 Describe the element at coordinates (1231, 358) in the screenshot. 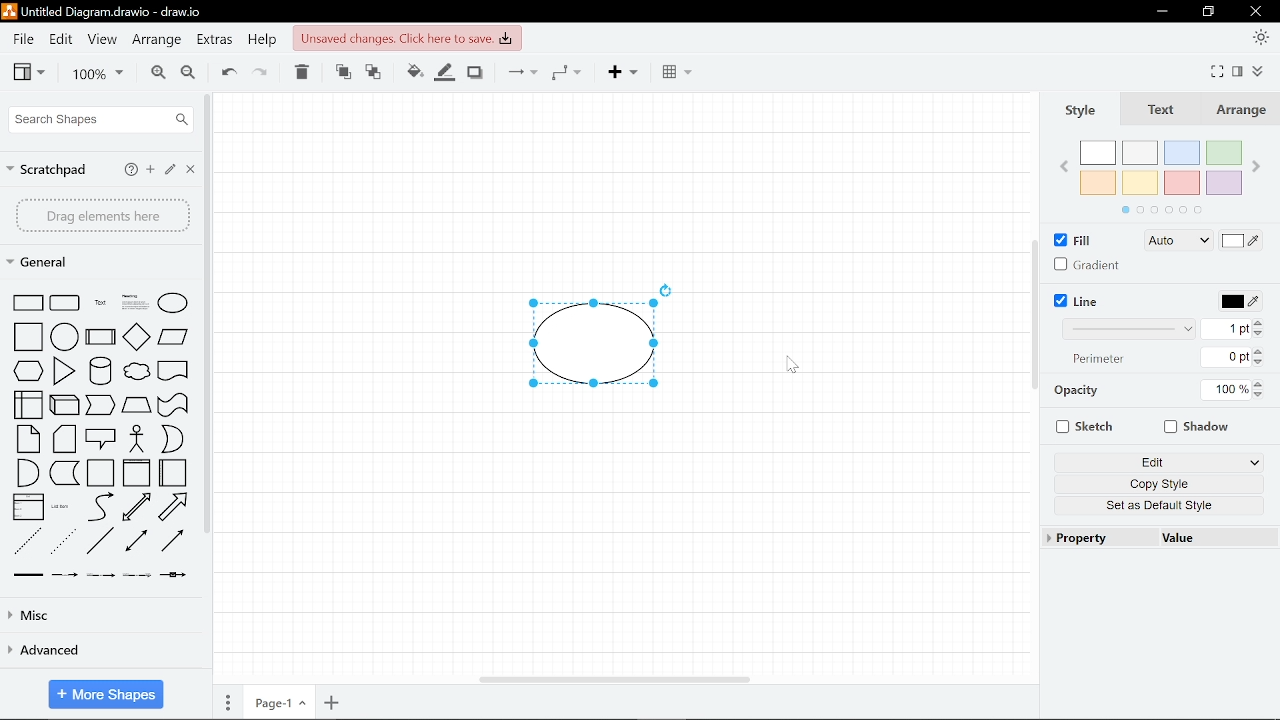

I see `Current perimeter` at that location.